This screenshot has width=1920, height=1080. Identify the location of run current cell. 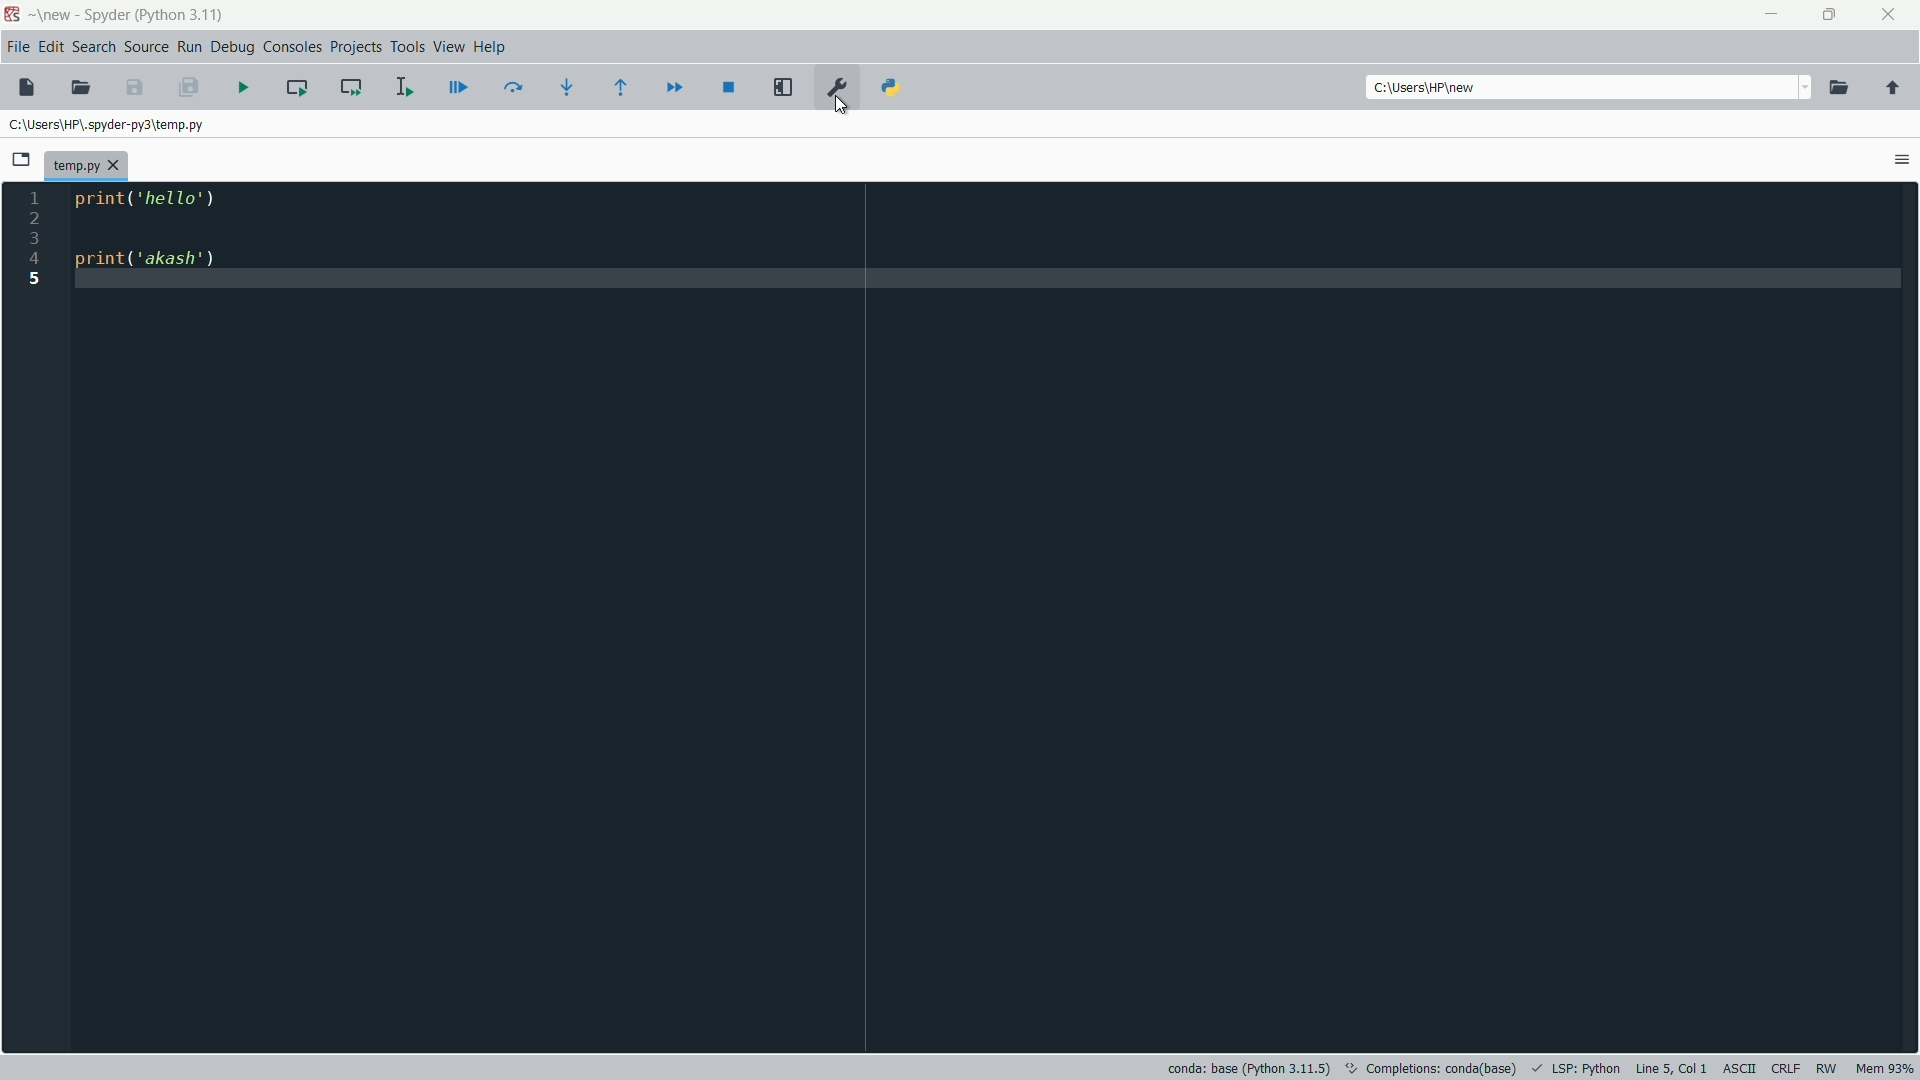
(297, 86).